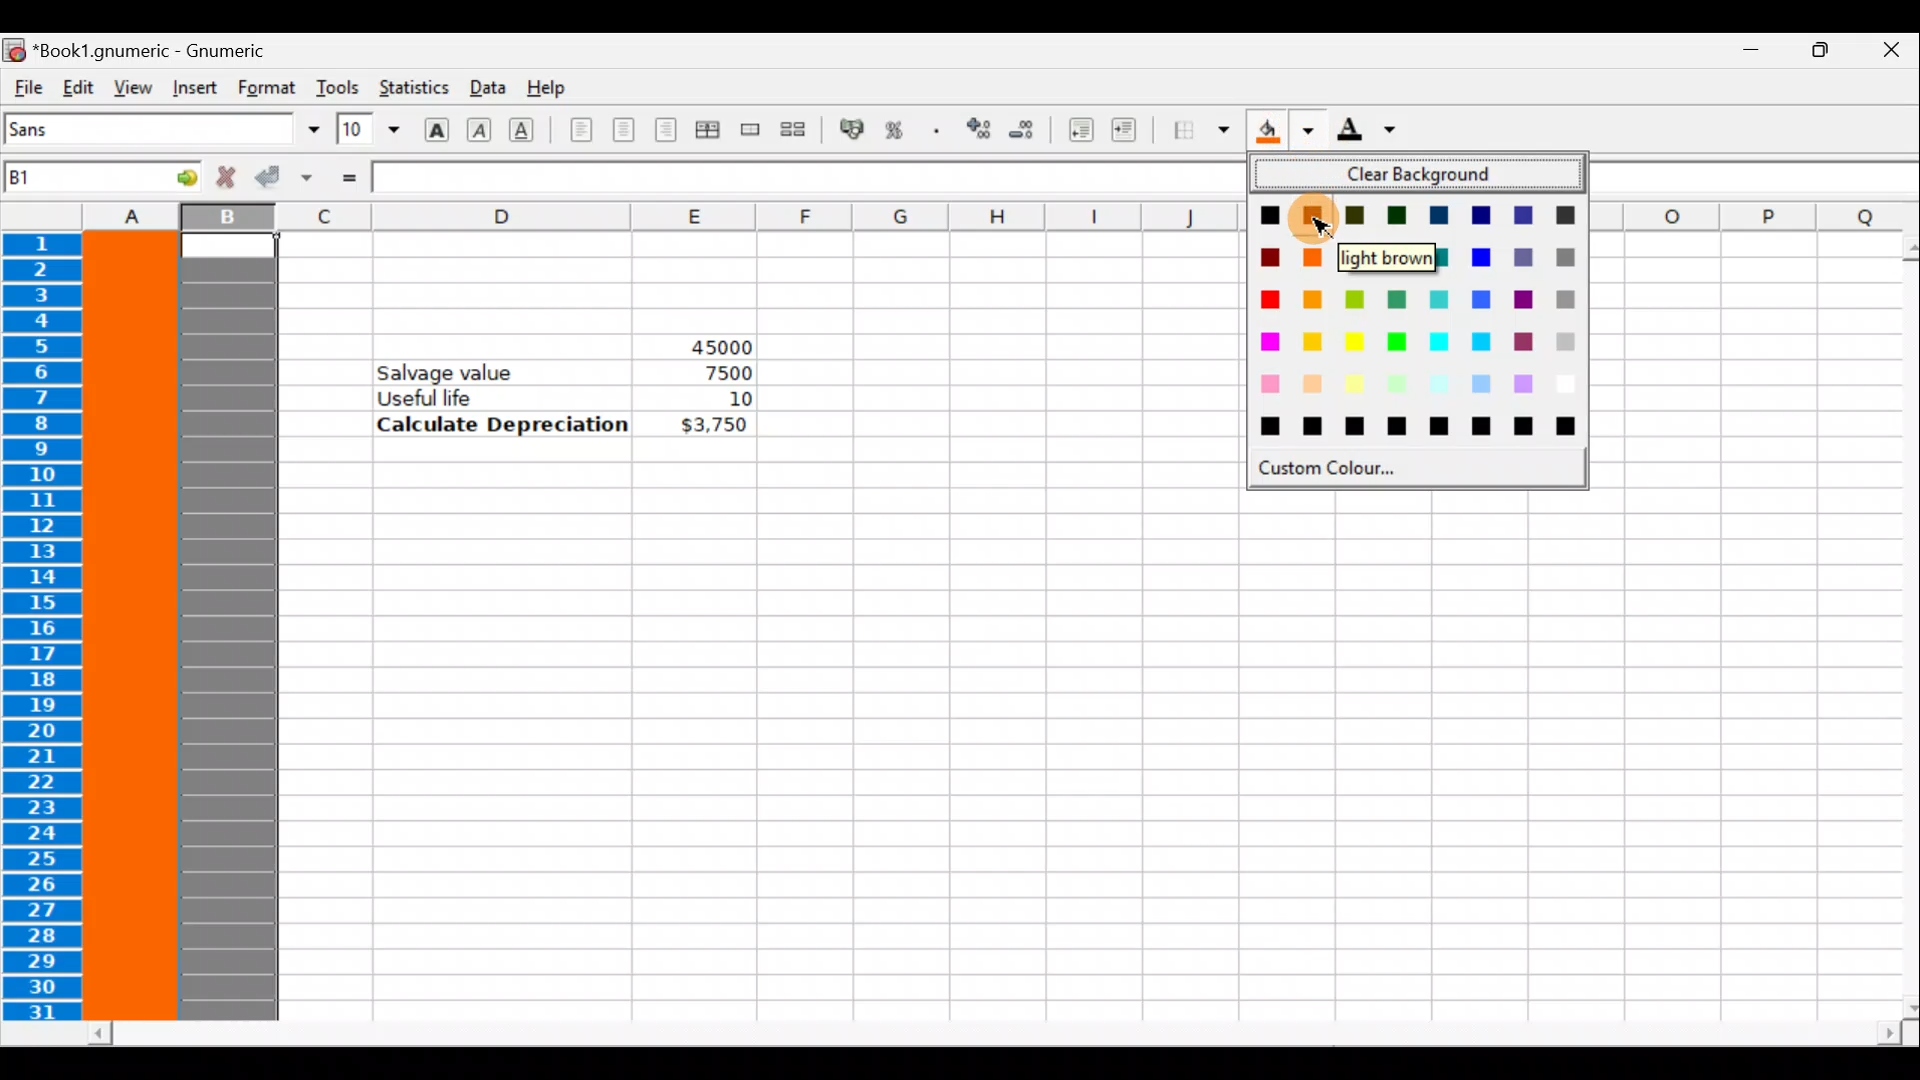 This screenshot has width=1920, height=1080. I want to click on Color palette, so click(1422, 322).